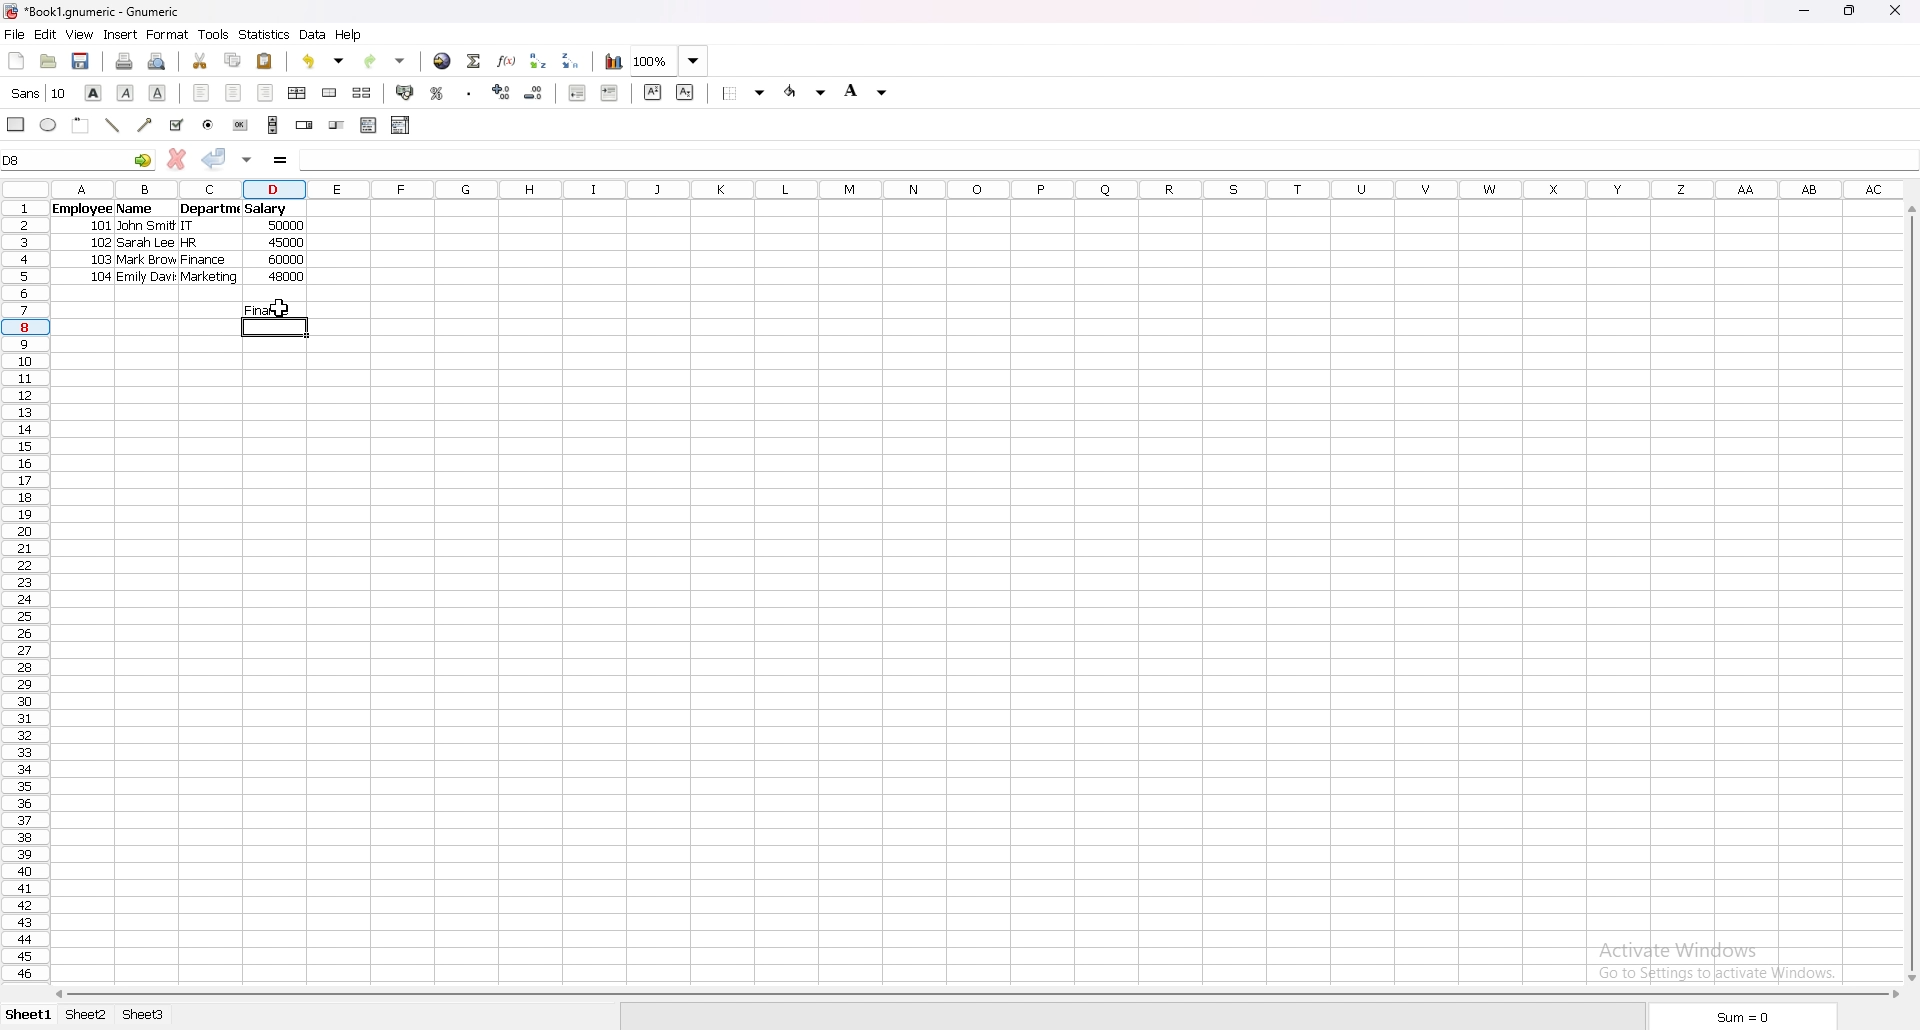  I want to click on function, so click(507, 60).